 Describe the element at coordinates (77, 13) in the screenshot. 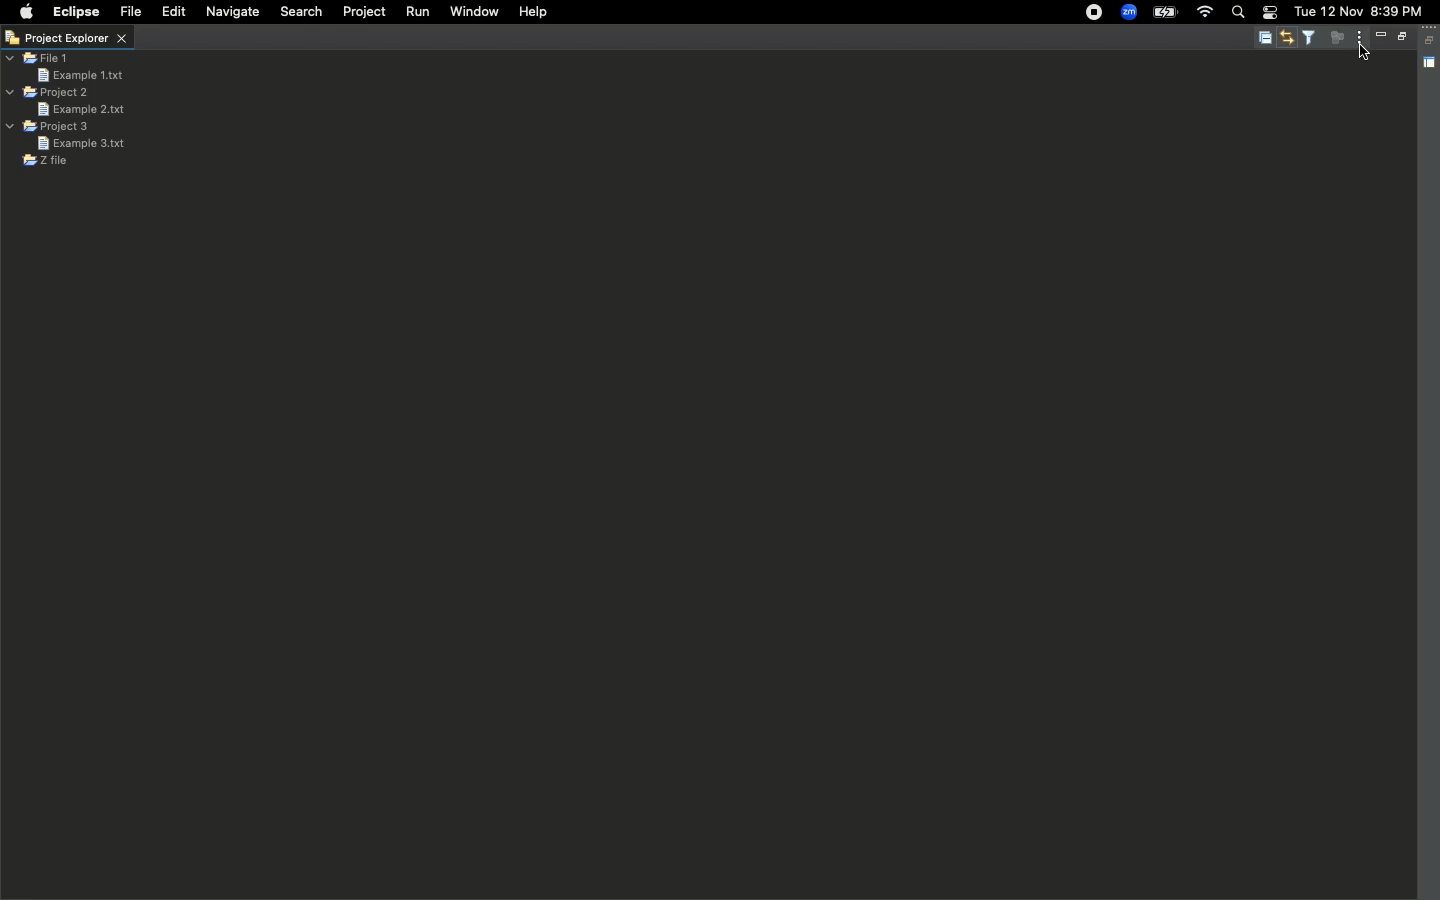

I see `Eclipse` at that location.